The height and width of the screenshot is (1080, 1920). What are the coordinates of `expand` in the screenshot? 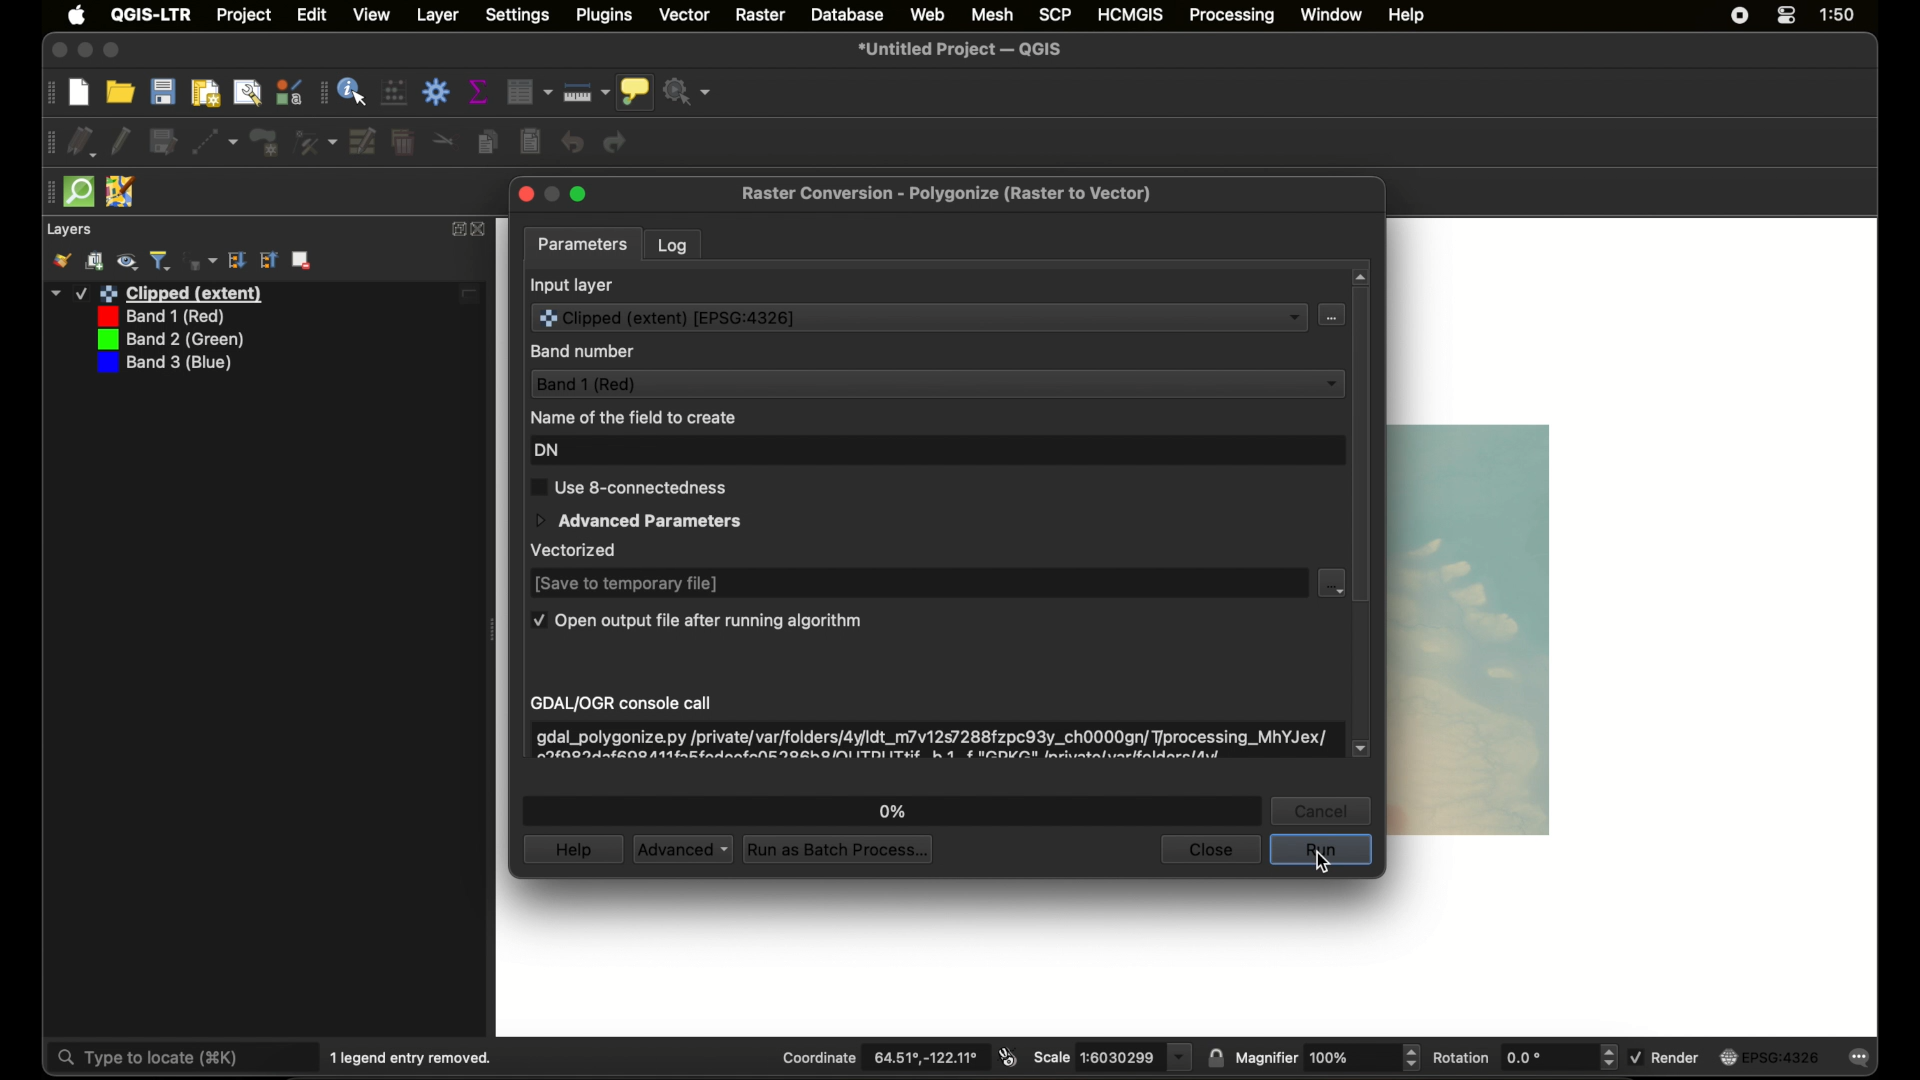 It's located at (456, 229).